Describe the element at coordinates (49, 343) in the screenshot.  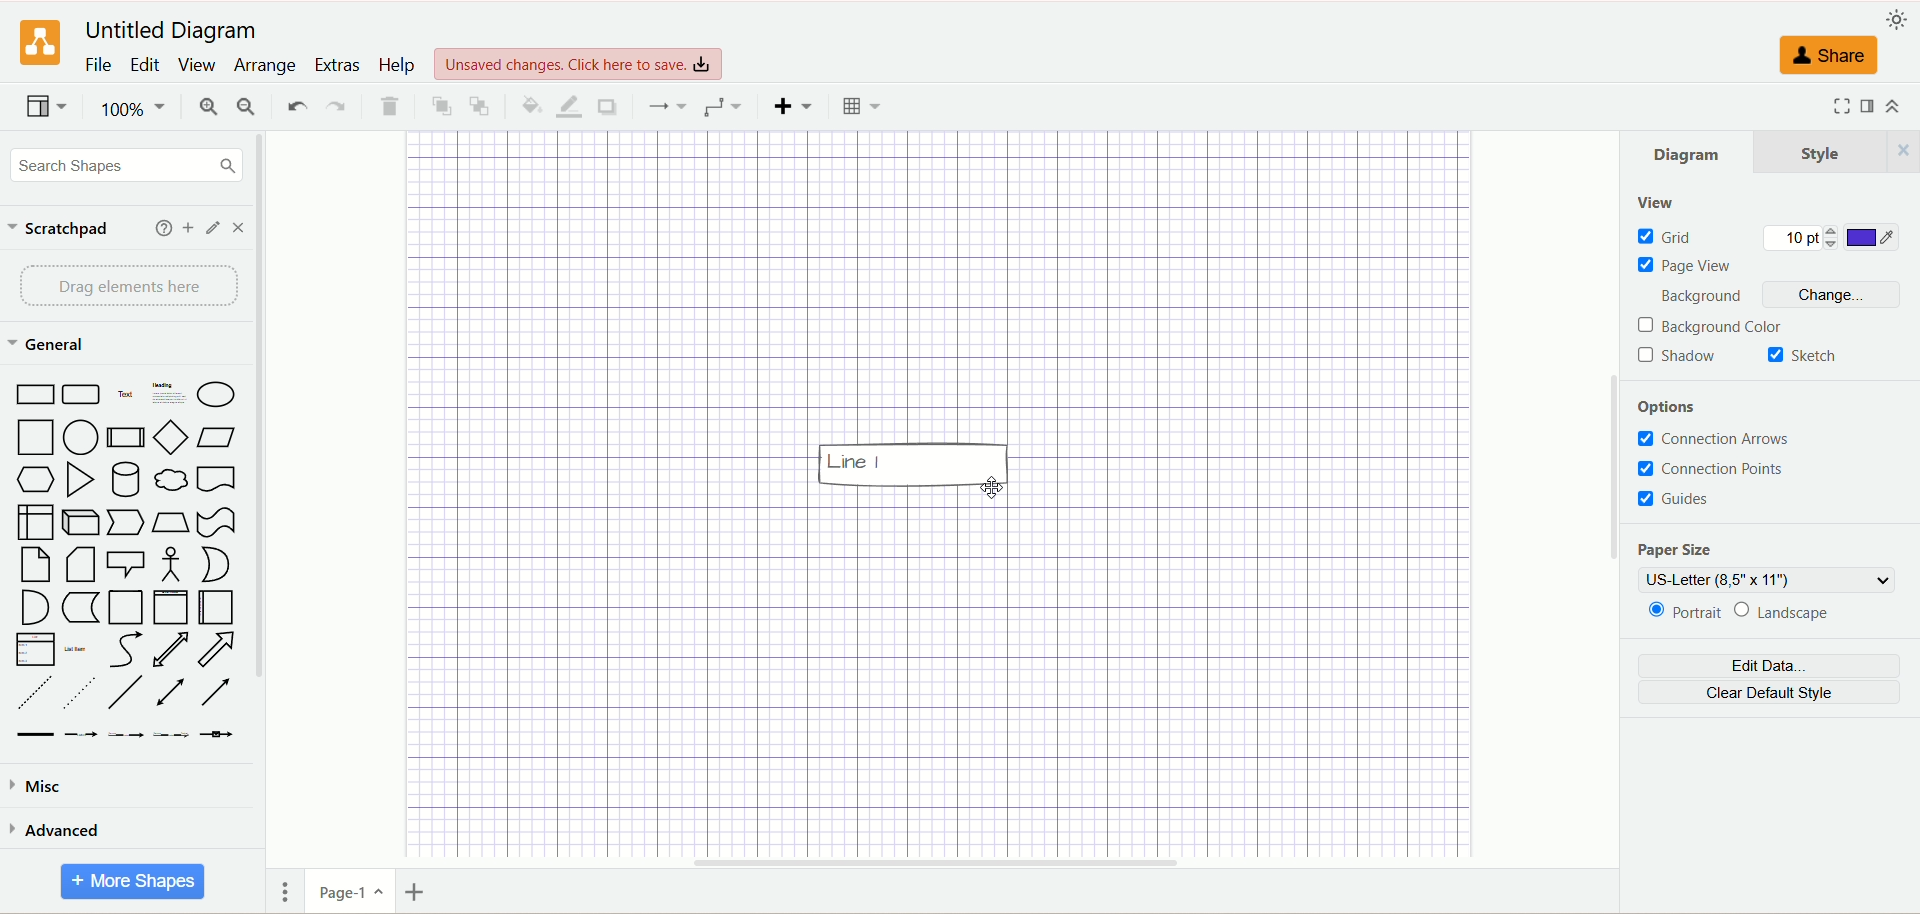
I see `general` at that location.